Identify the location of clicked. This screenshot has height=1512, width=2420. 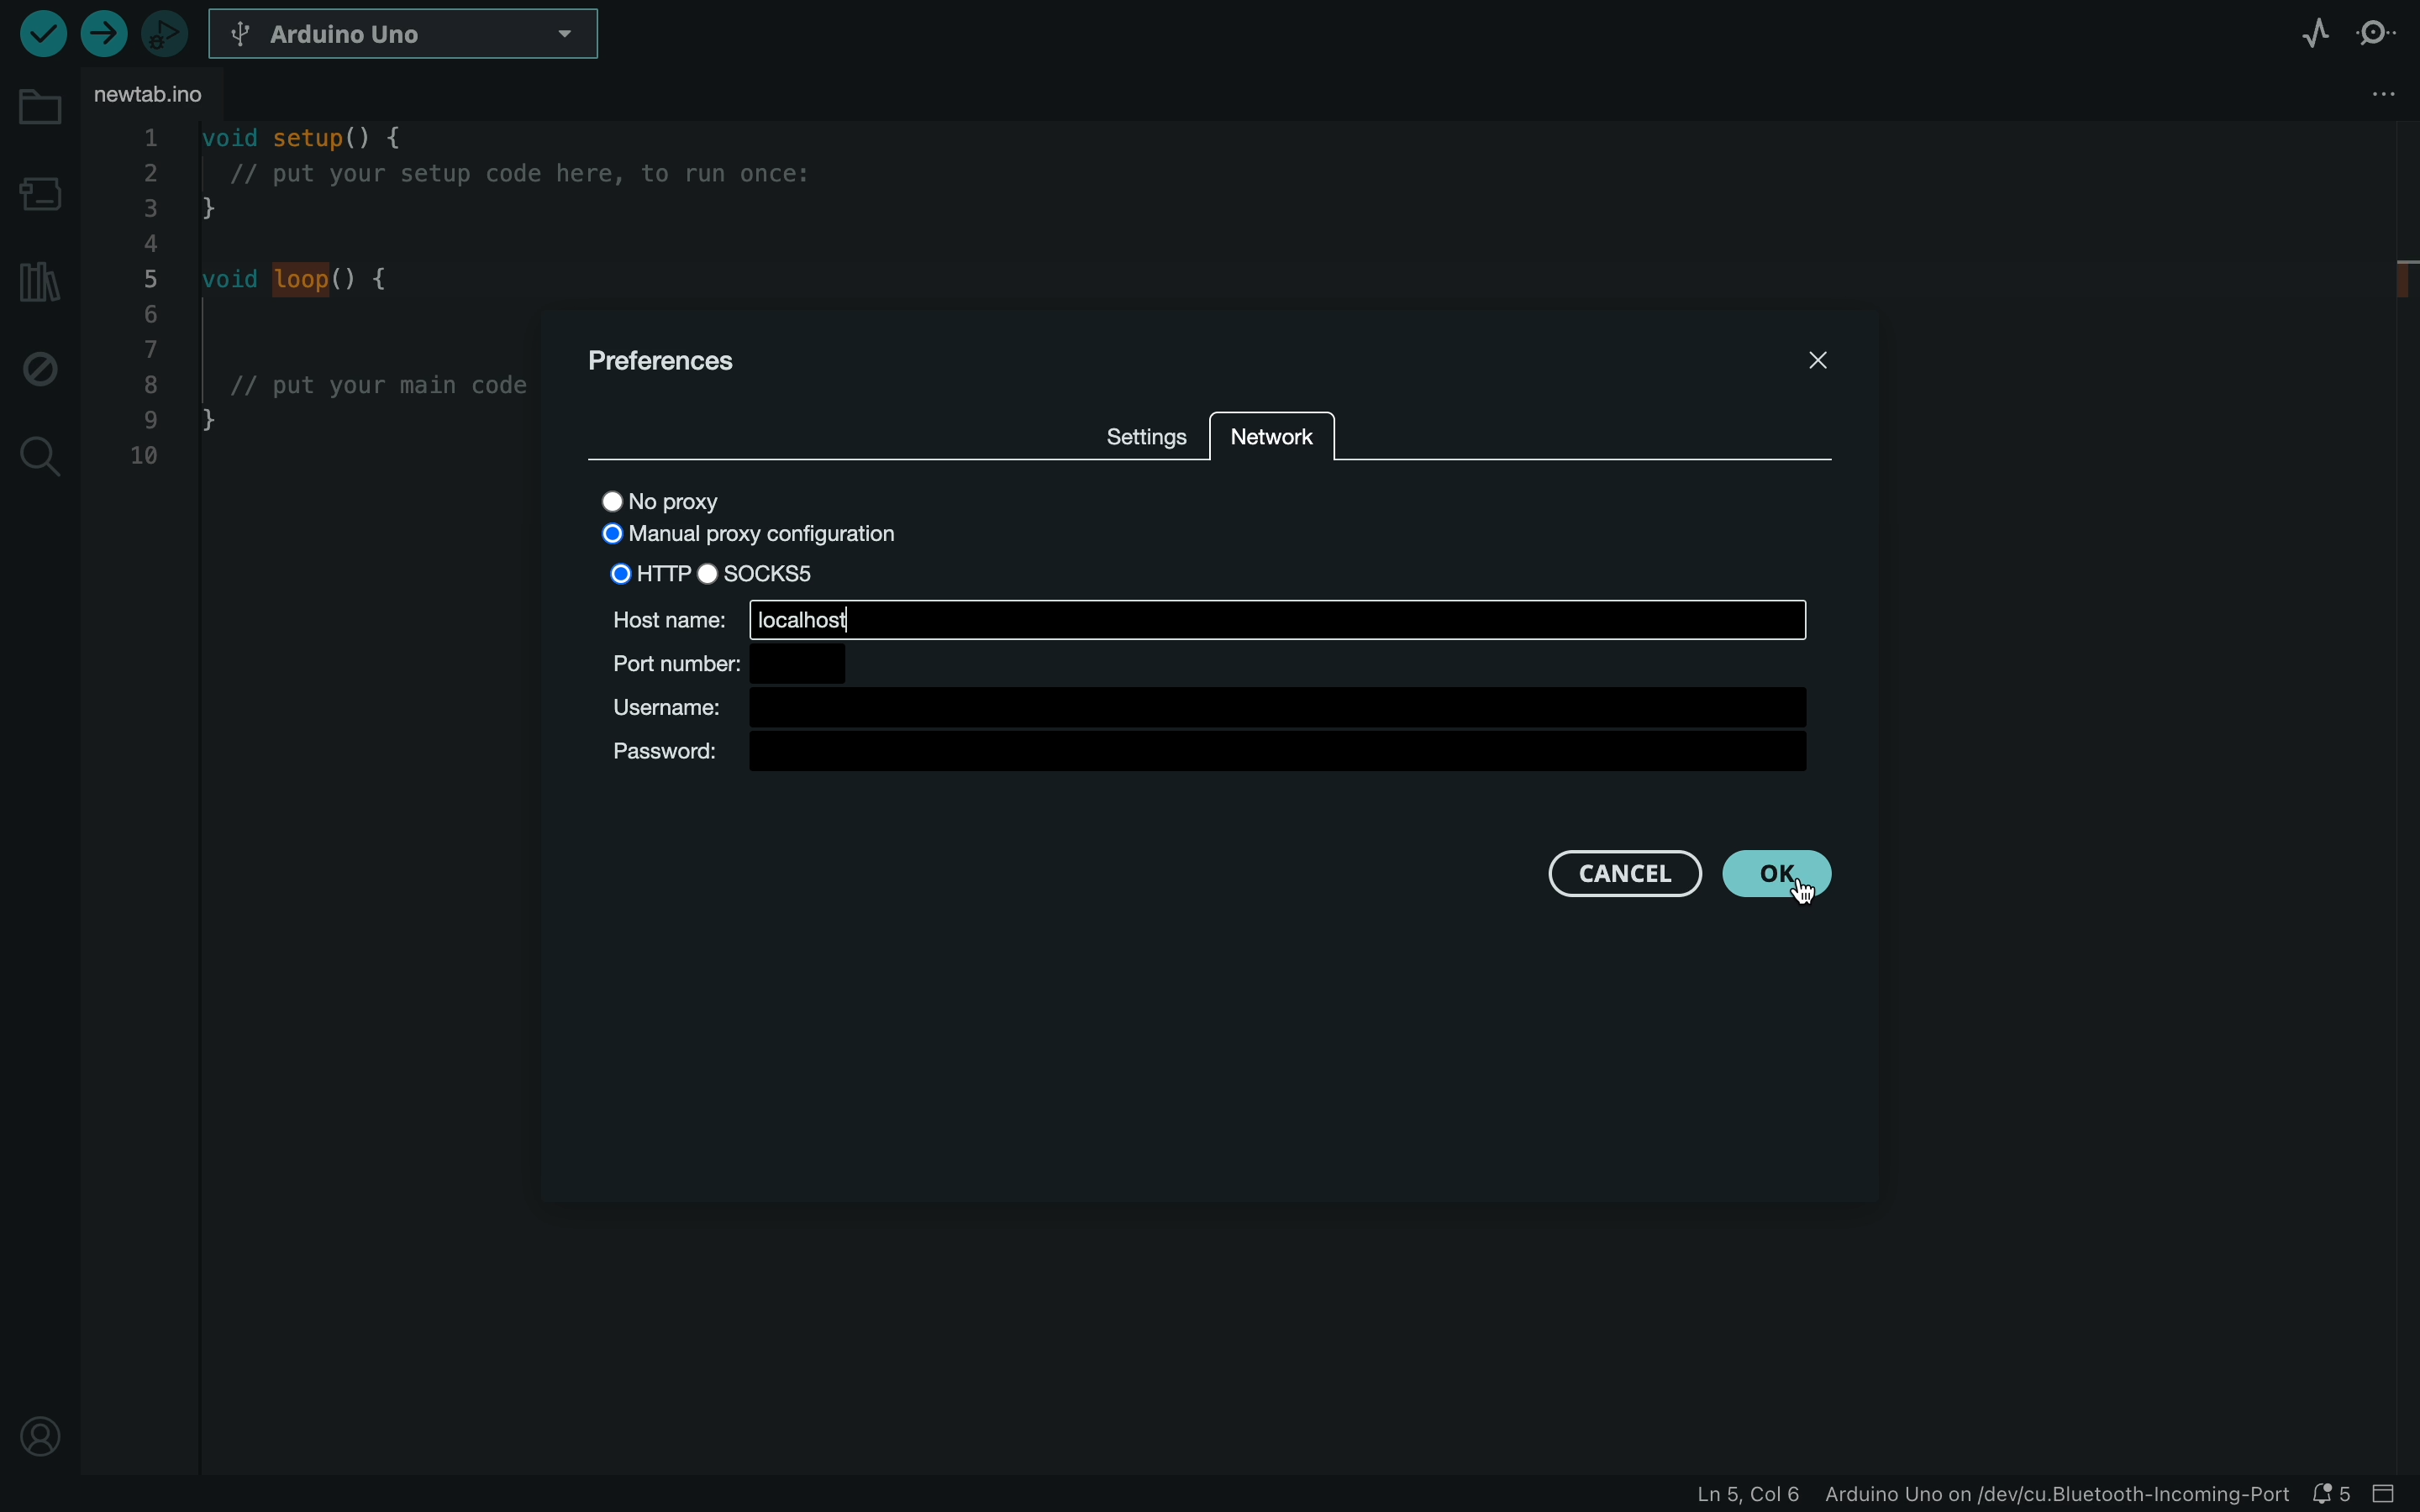
(1776, 875).